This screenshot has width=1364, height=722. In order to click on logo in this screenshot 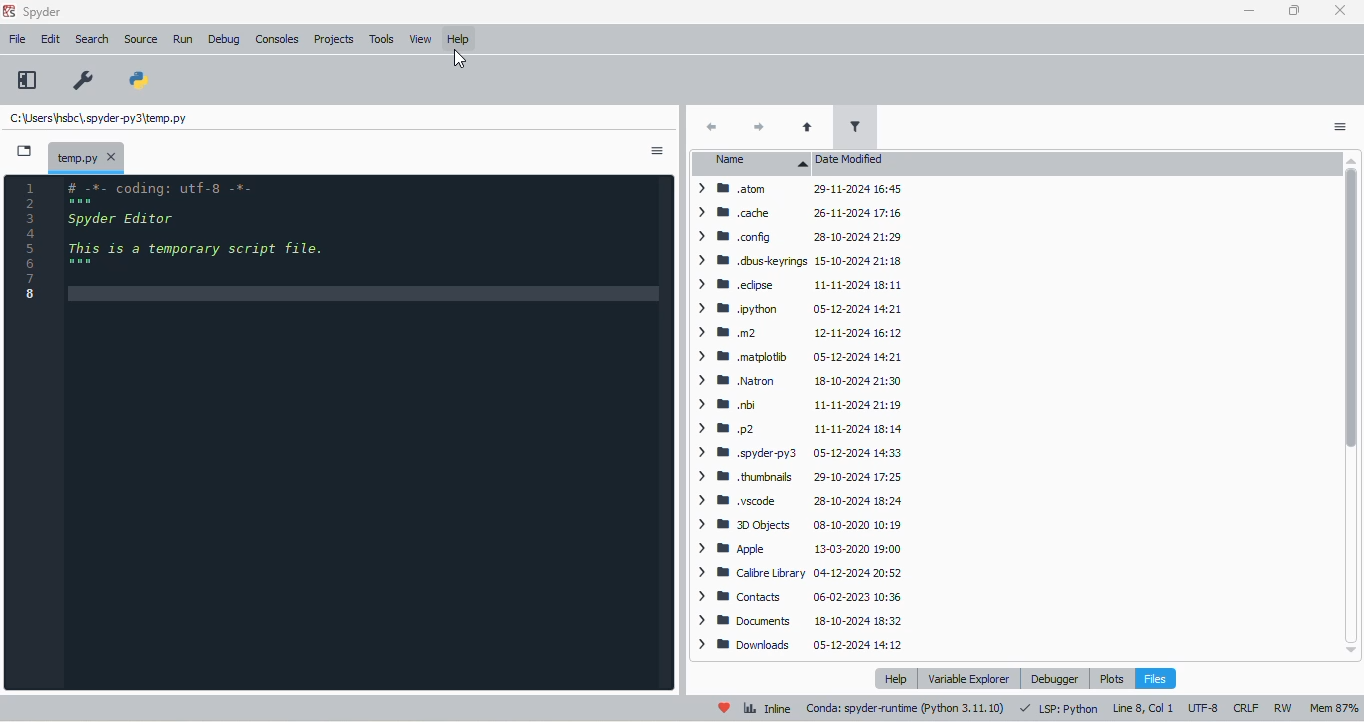, I will do `click(8, 11)`.